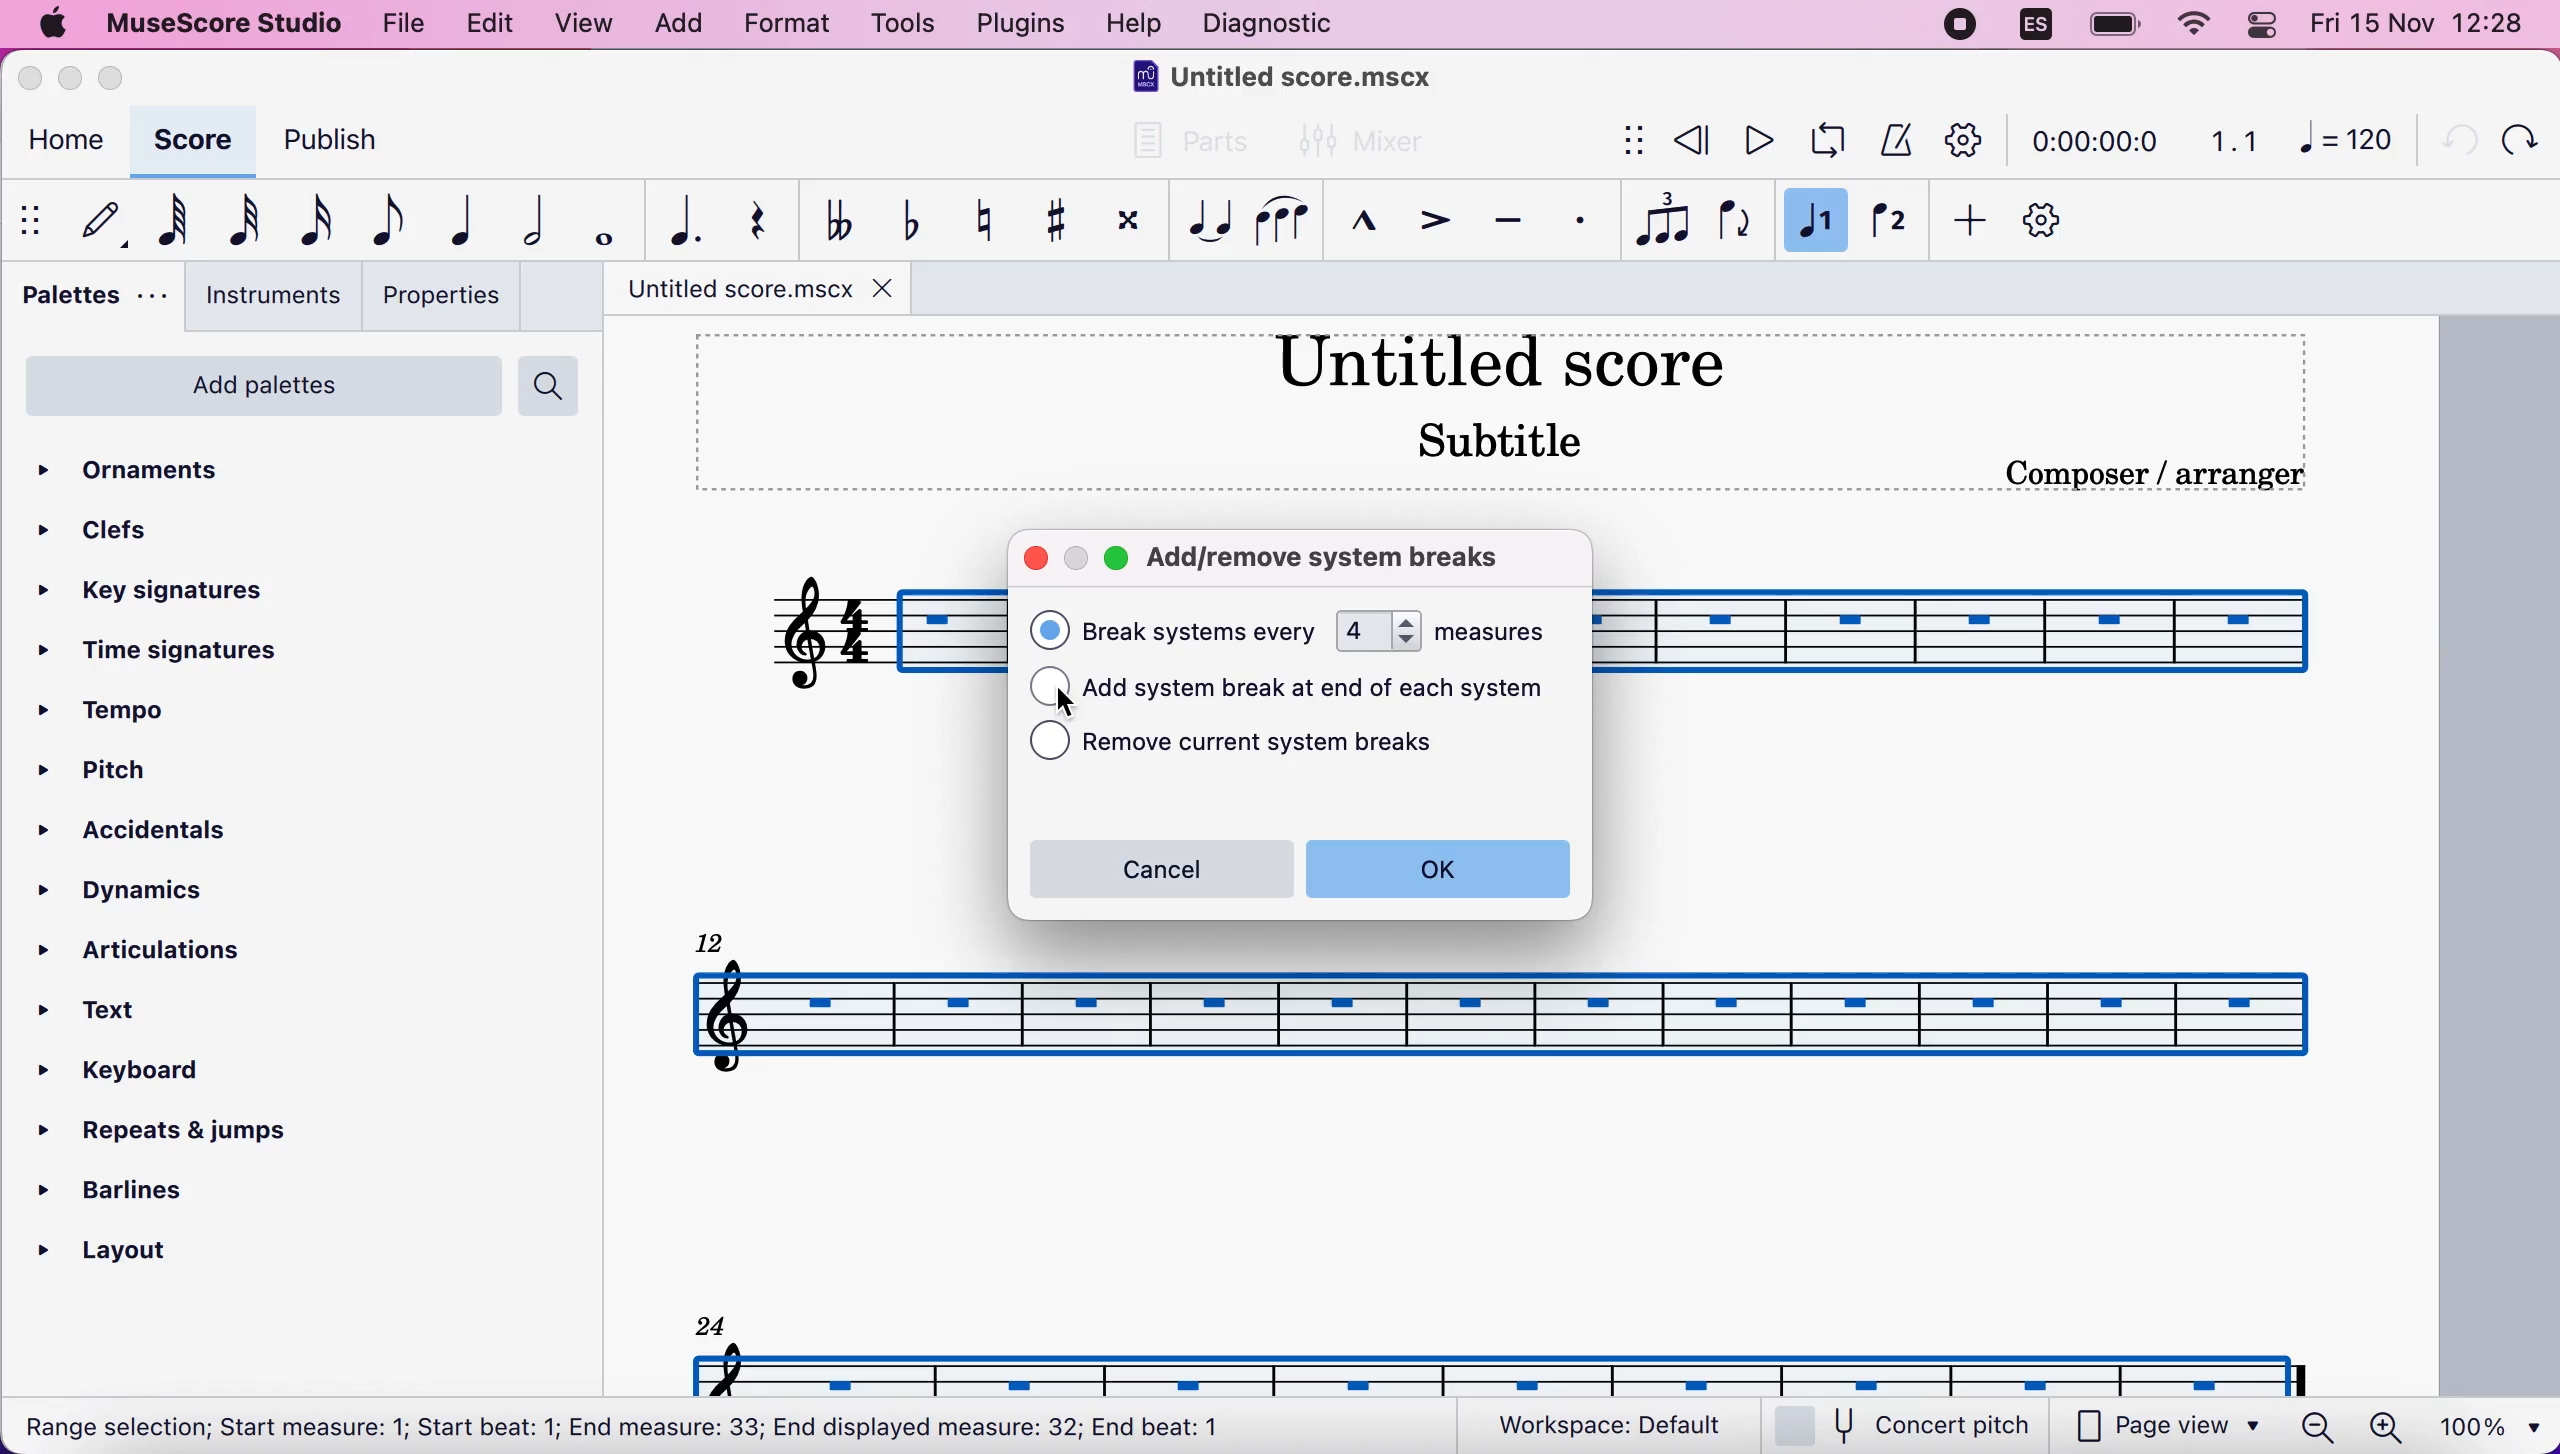  I want to click on format, so click(786, 27).